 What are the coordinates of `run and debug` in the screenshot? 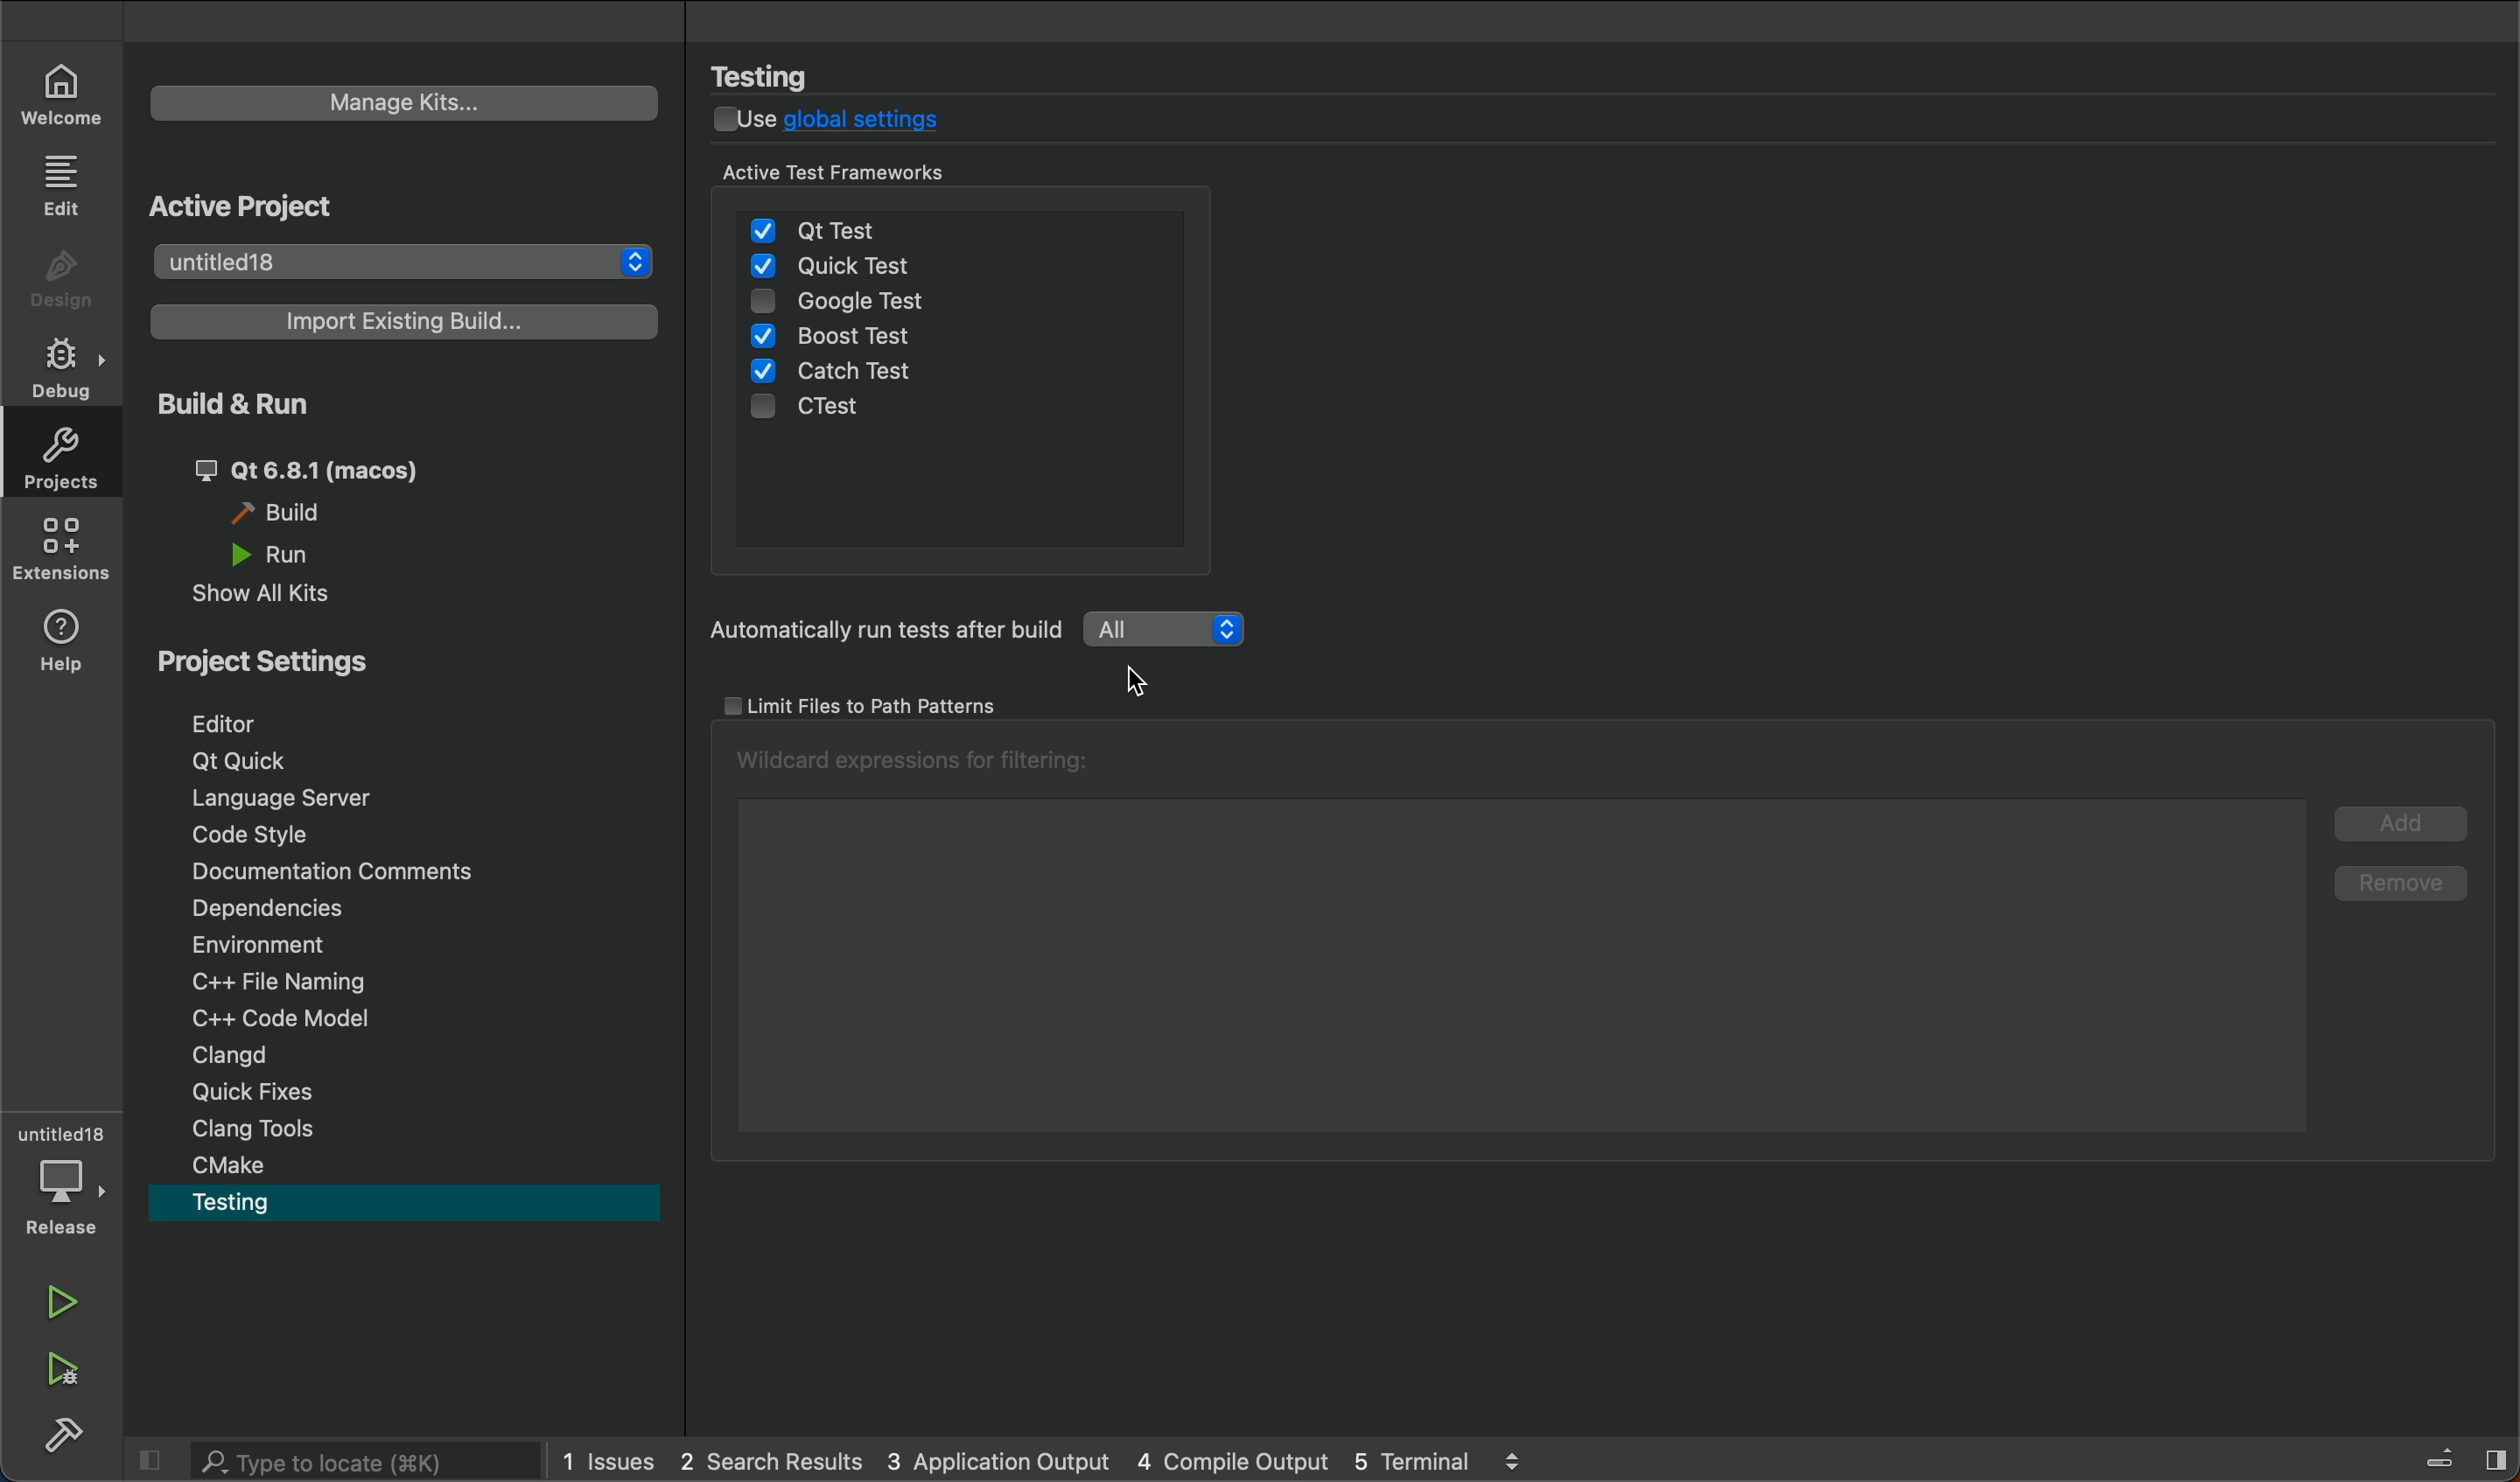 It's located at (60, 1365).